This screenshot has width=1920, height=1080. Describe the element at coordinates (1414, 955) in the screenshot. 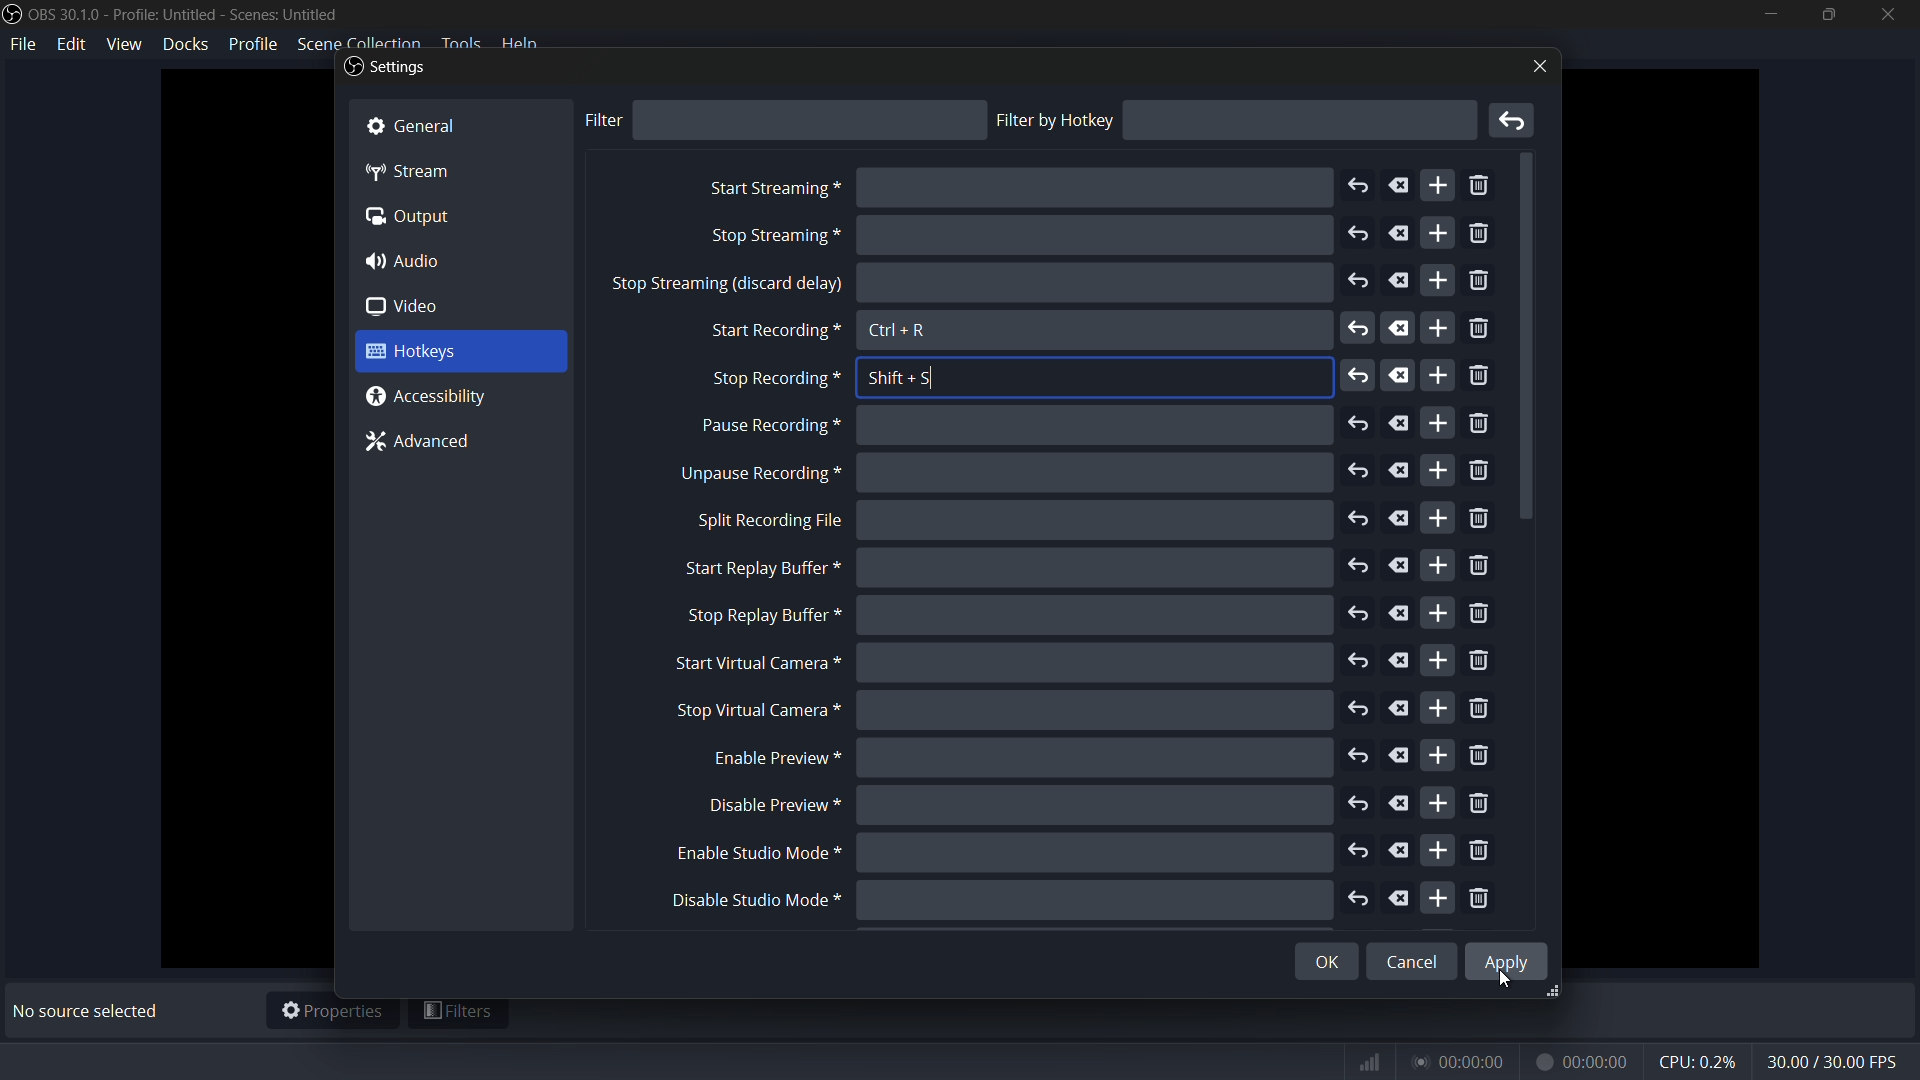

I see `Cancel` at that location.